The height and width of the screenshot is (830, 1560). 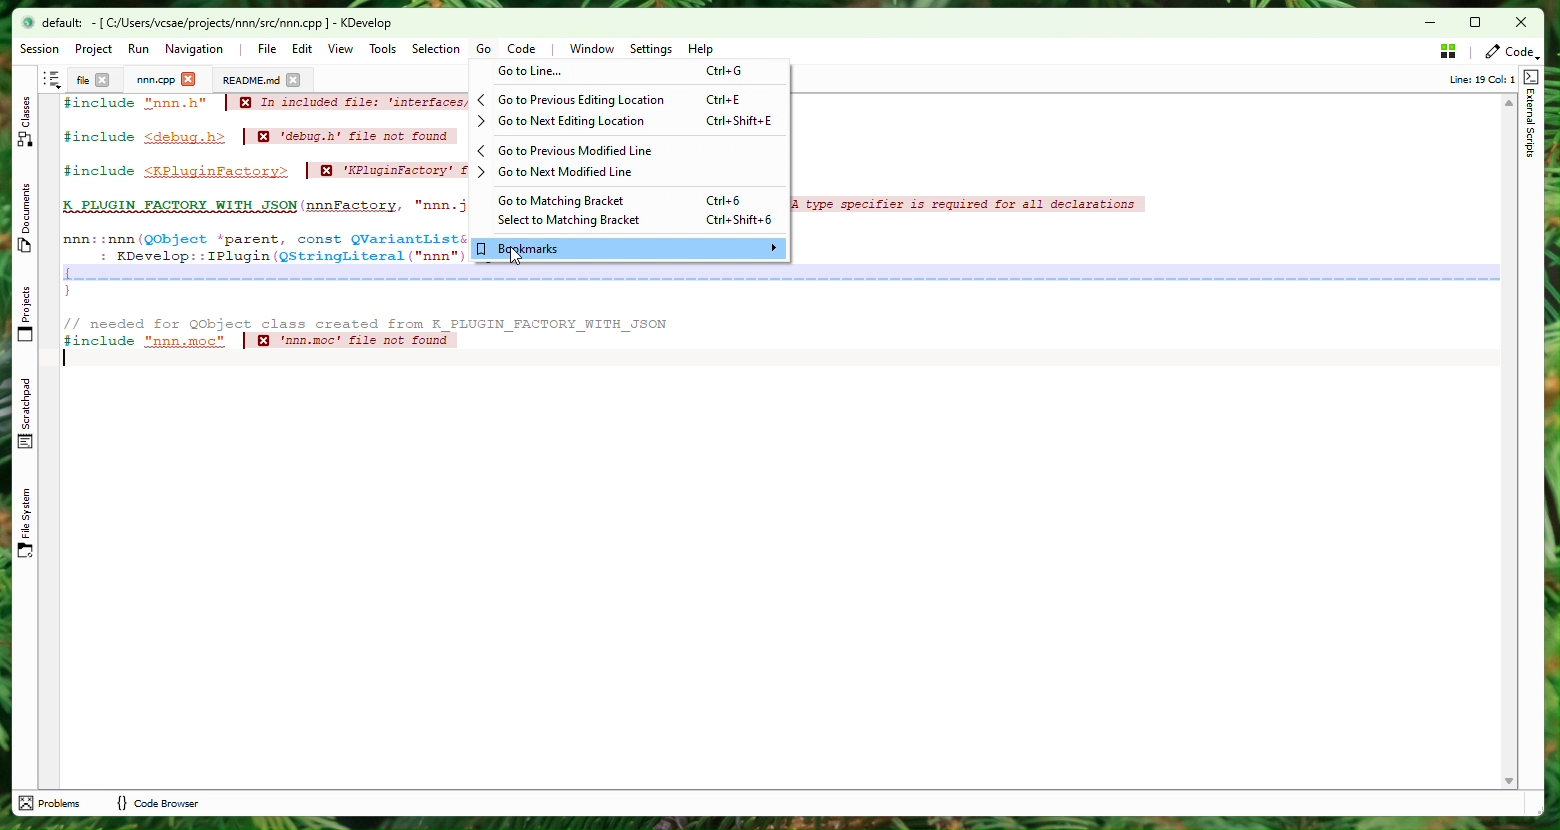 I want to click on Settings, so click(x=652, y=50).